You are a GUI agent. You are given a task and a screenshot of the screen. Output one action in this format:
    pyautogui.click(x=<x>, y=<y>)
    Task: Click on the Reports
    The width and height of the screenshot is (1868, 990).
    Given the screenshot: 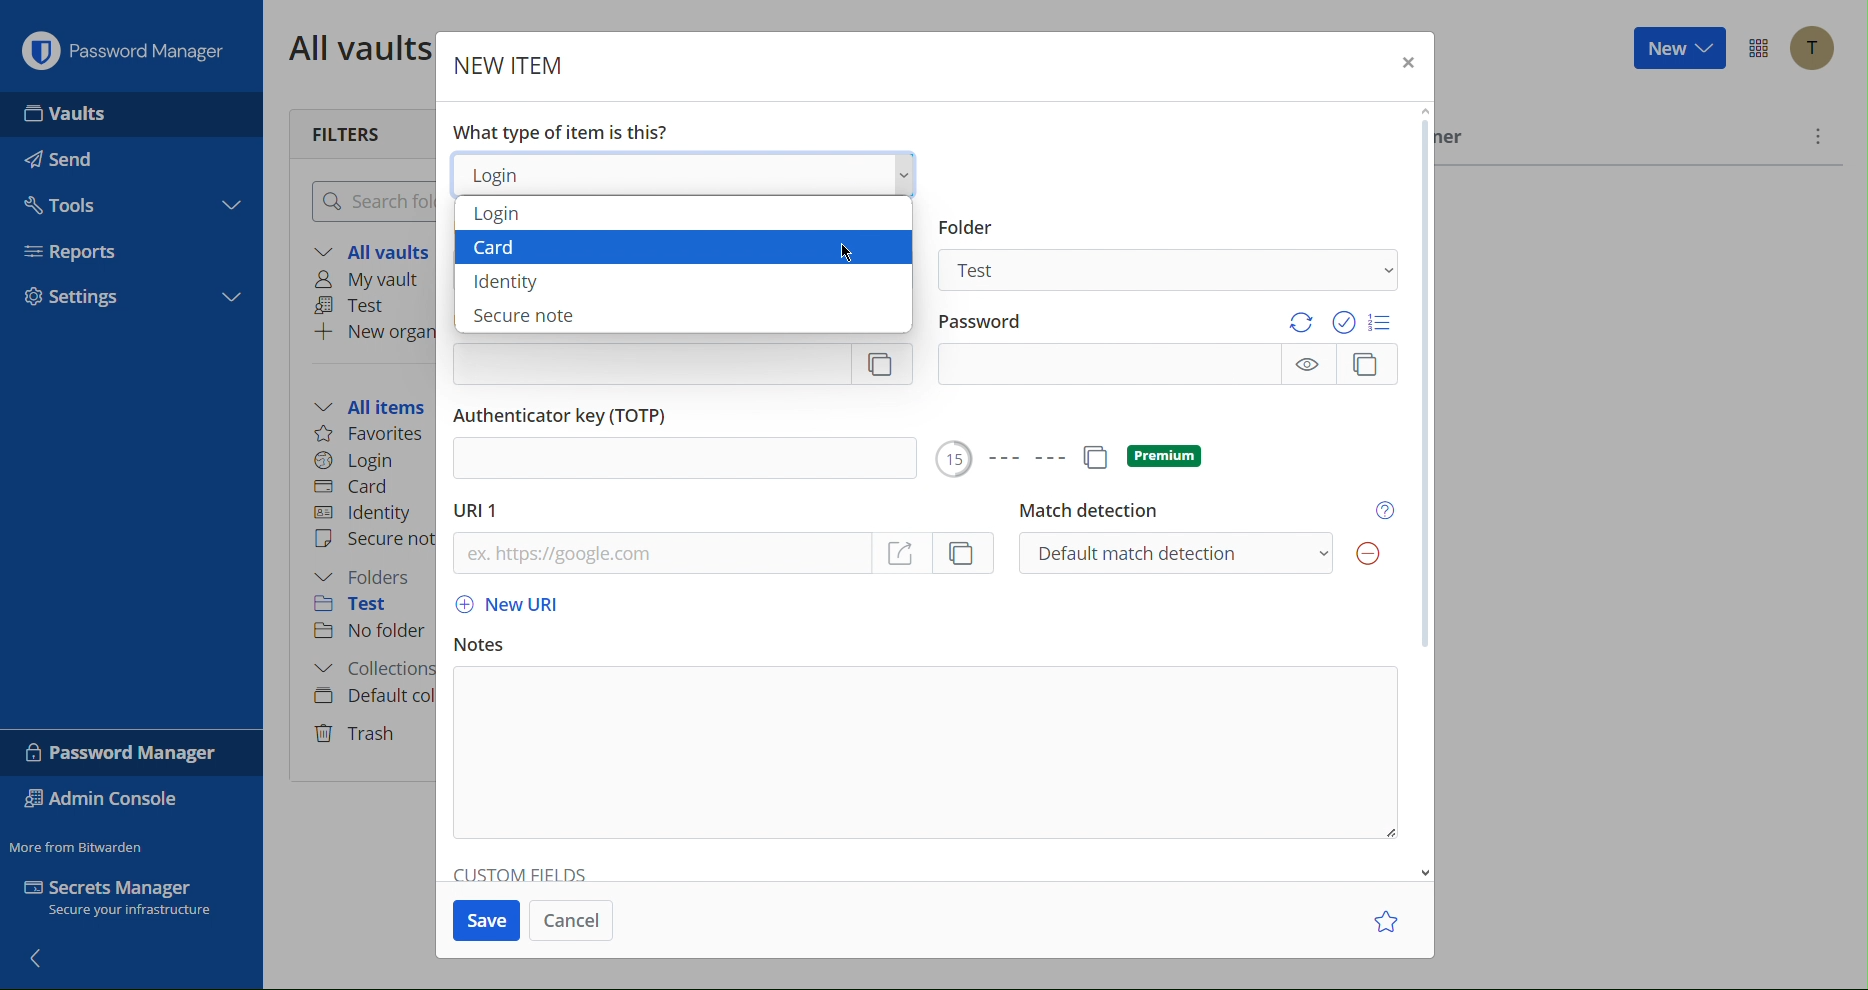 What is the action you would take?
    pyautogui.click(x=95, y=250)
    